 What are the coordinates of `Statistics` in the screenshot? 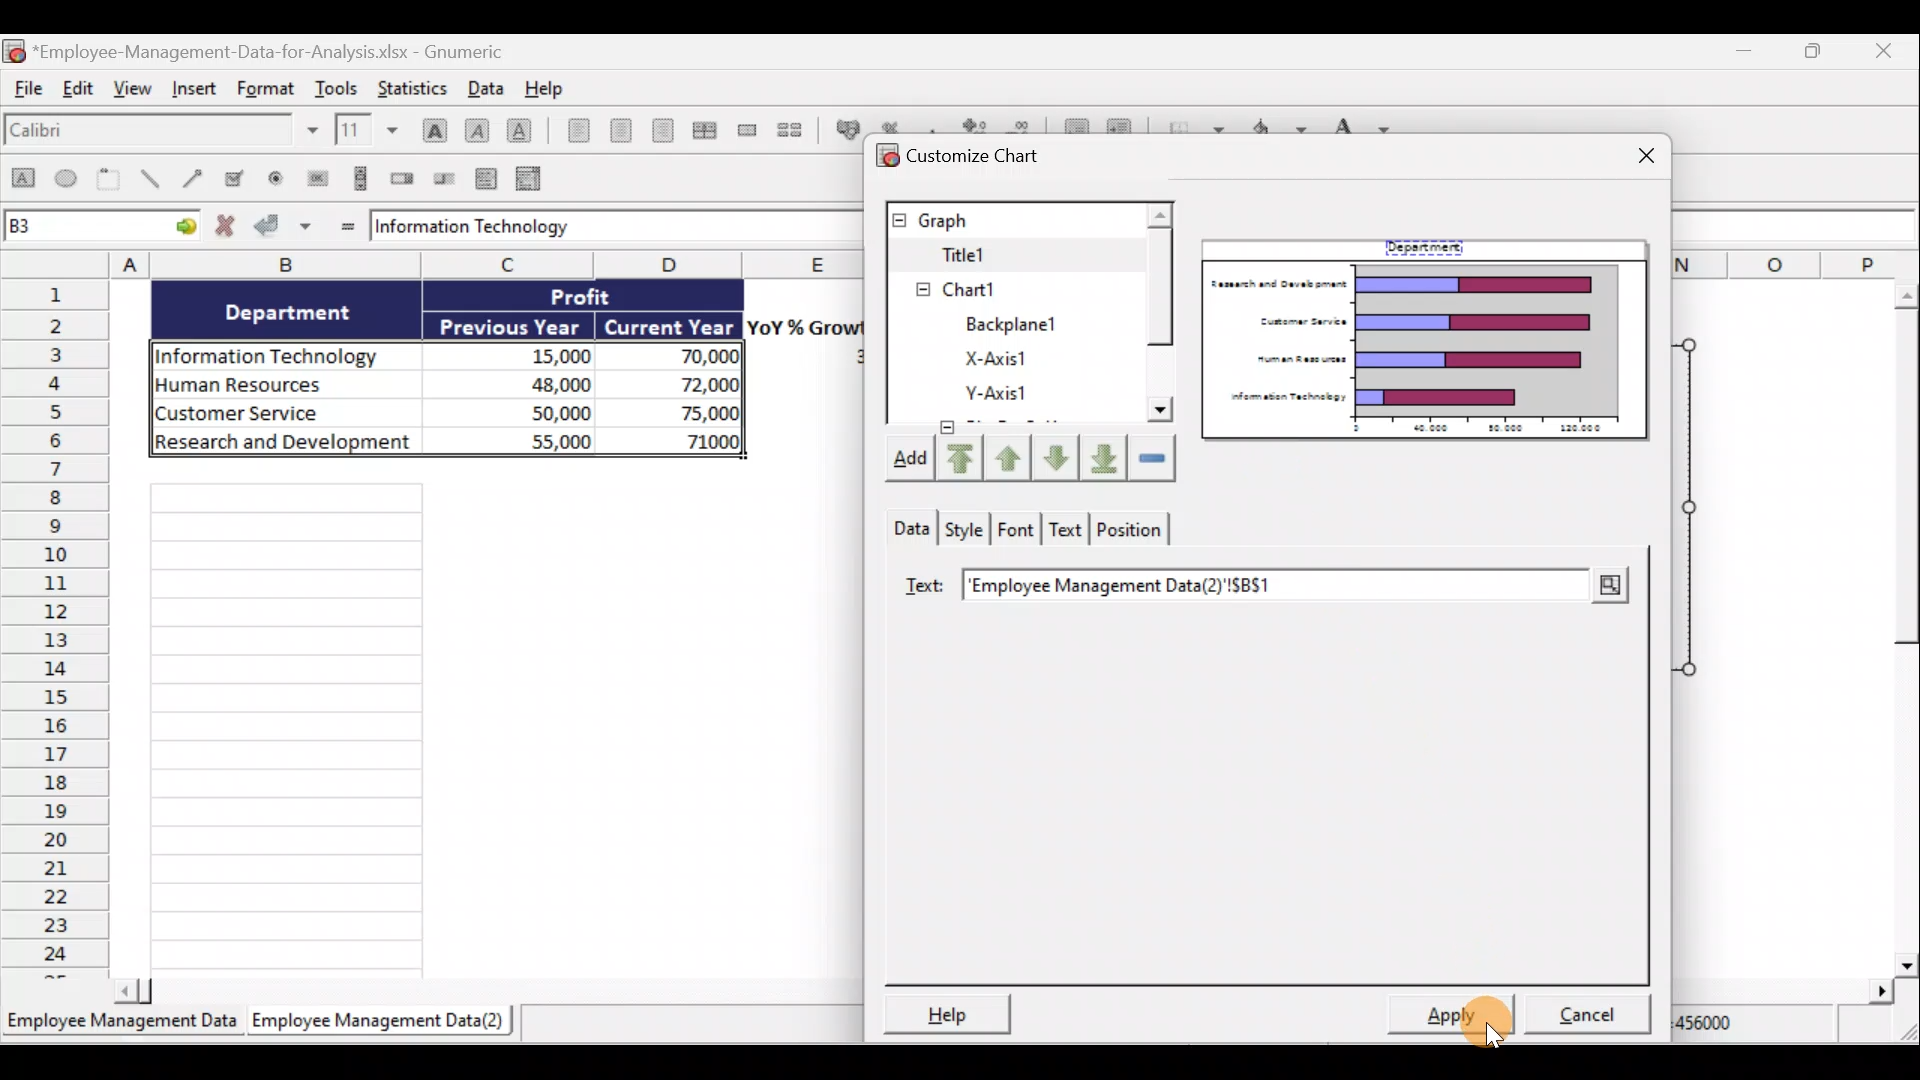 It's located at (418, 87).